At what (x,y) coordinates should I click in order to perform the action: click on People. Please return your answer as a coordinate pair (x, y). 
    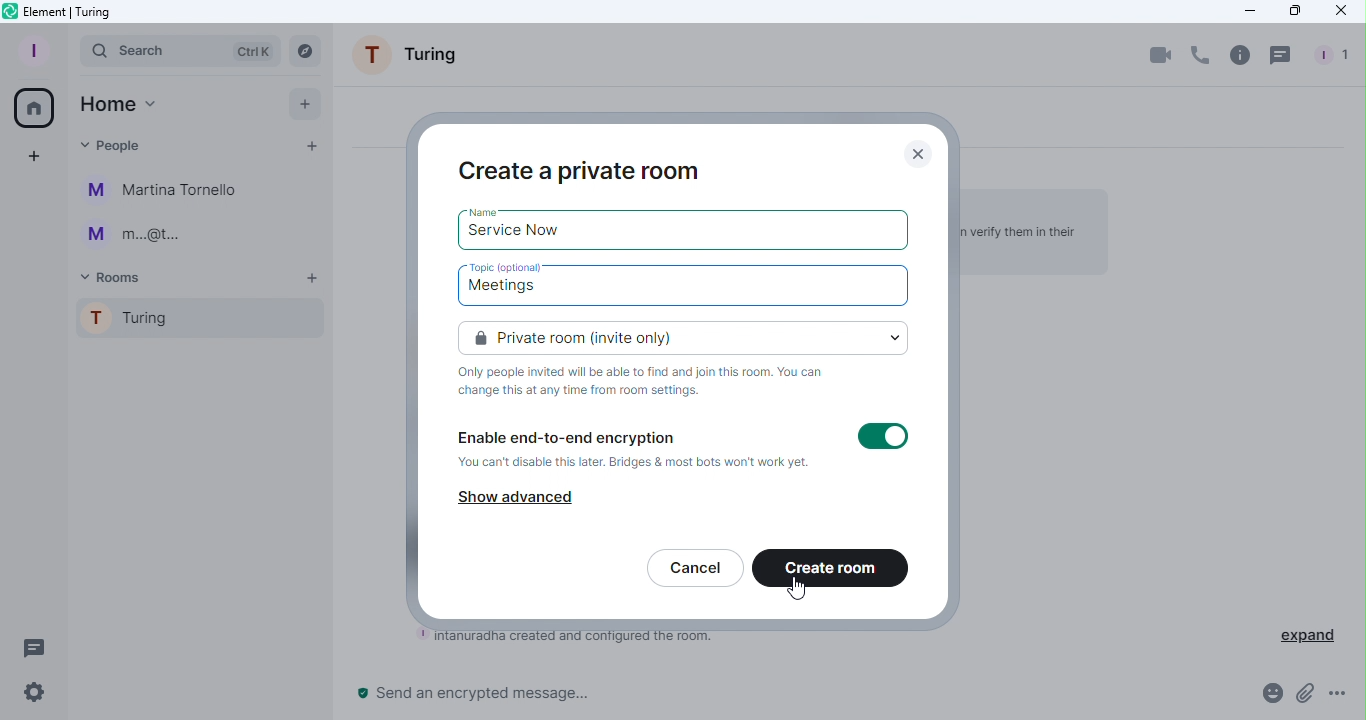
    Looking at the image, I should click on (1328, 56).